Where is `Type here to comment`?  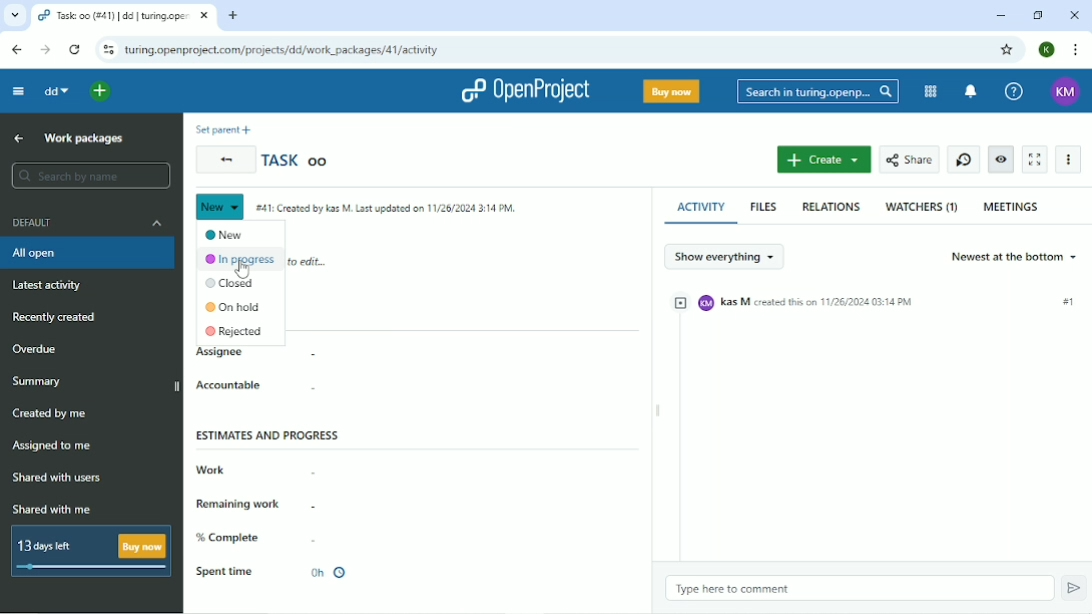 Type here to comment is located at coordinates (732, 589).